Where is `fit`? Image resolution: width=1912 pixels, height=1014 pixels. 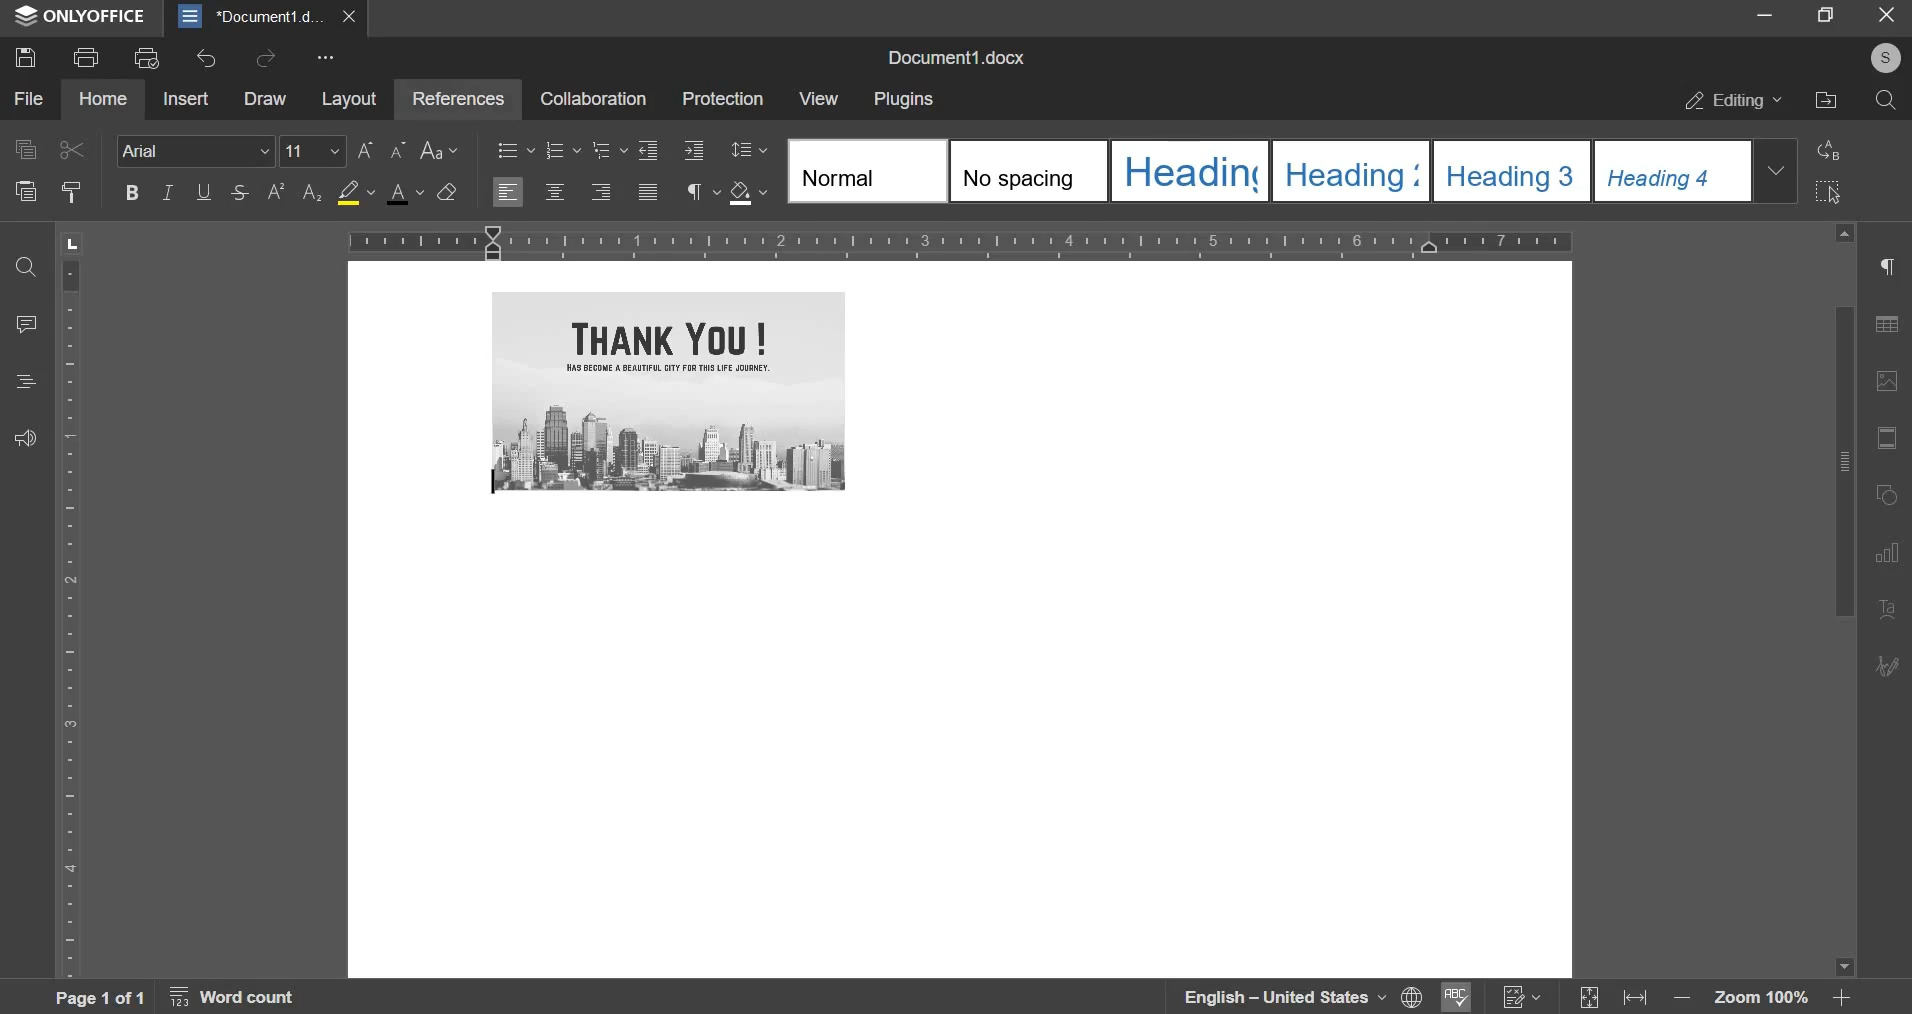
fit is located at coordinates (1890, 440).